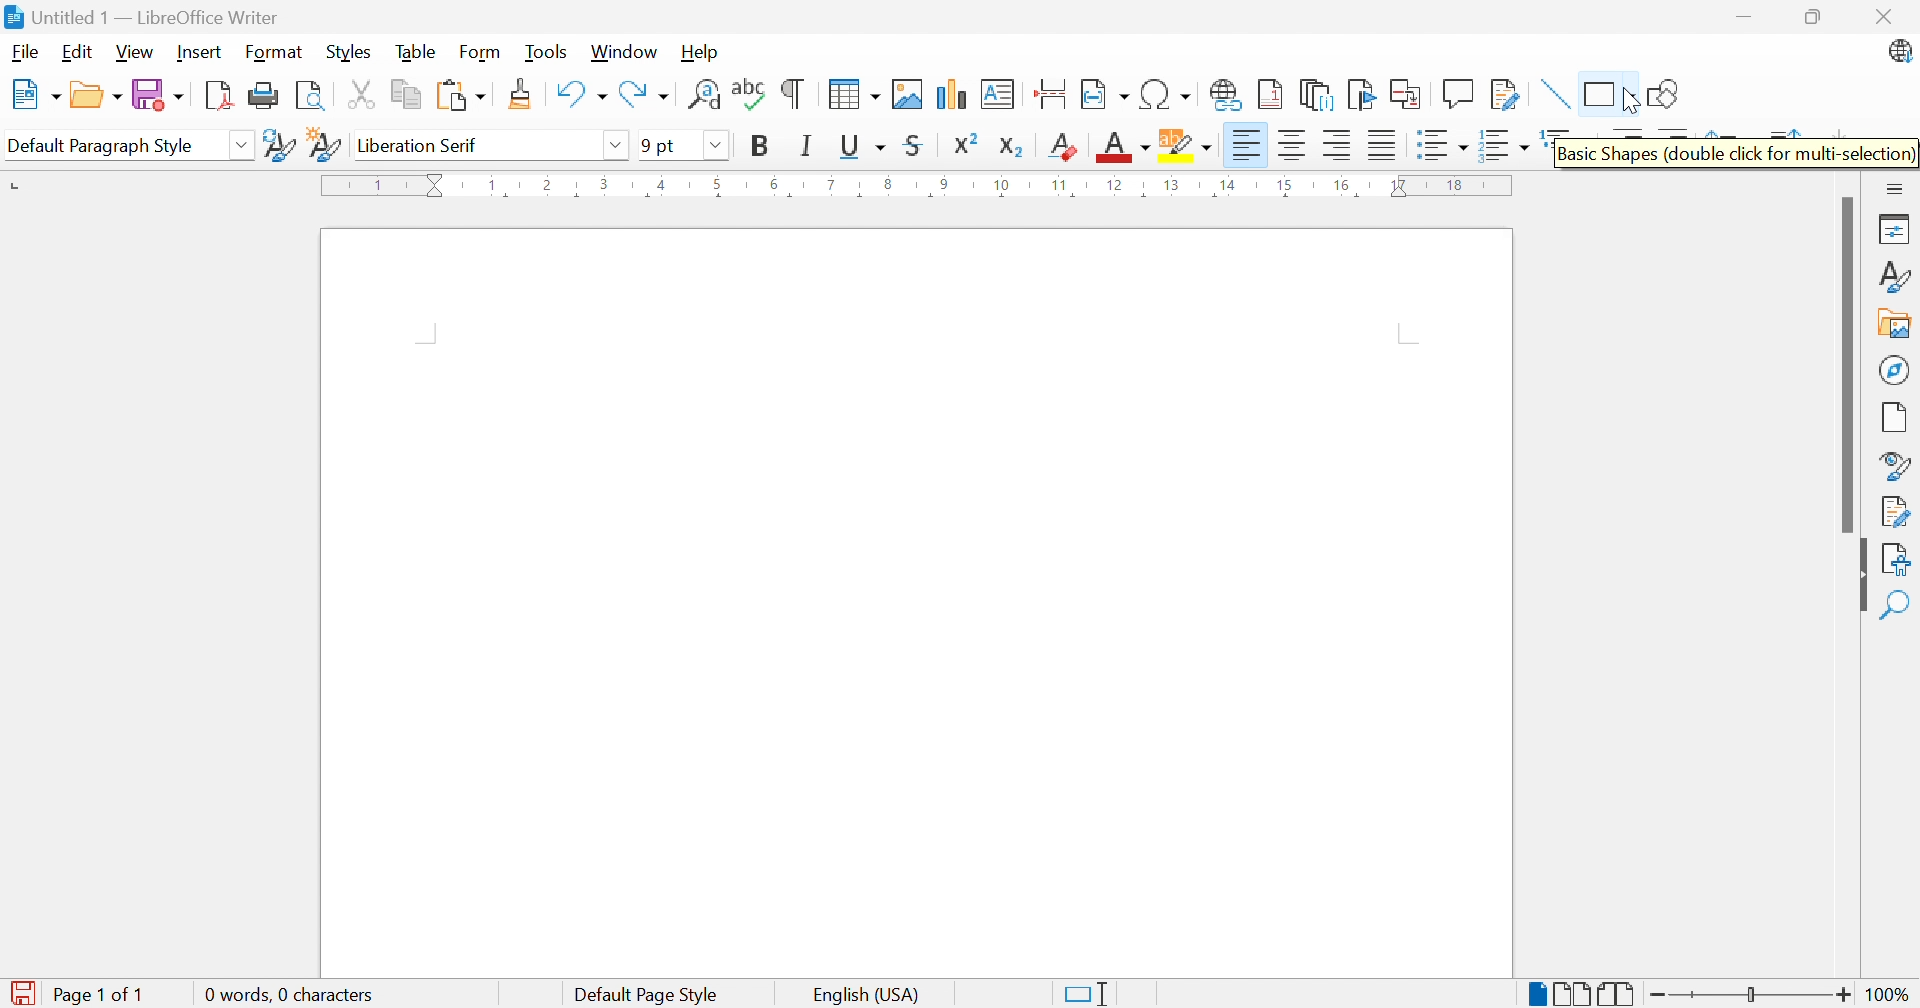 This screenshot has width=1920, height=1008. What do you see at coordinates (750, 92) in the screenshot?
I see `Check spelling` at bounding box center [750, 92].